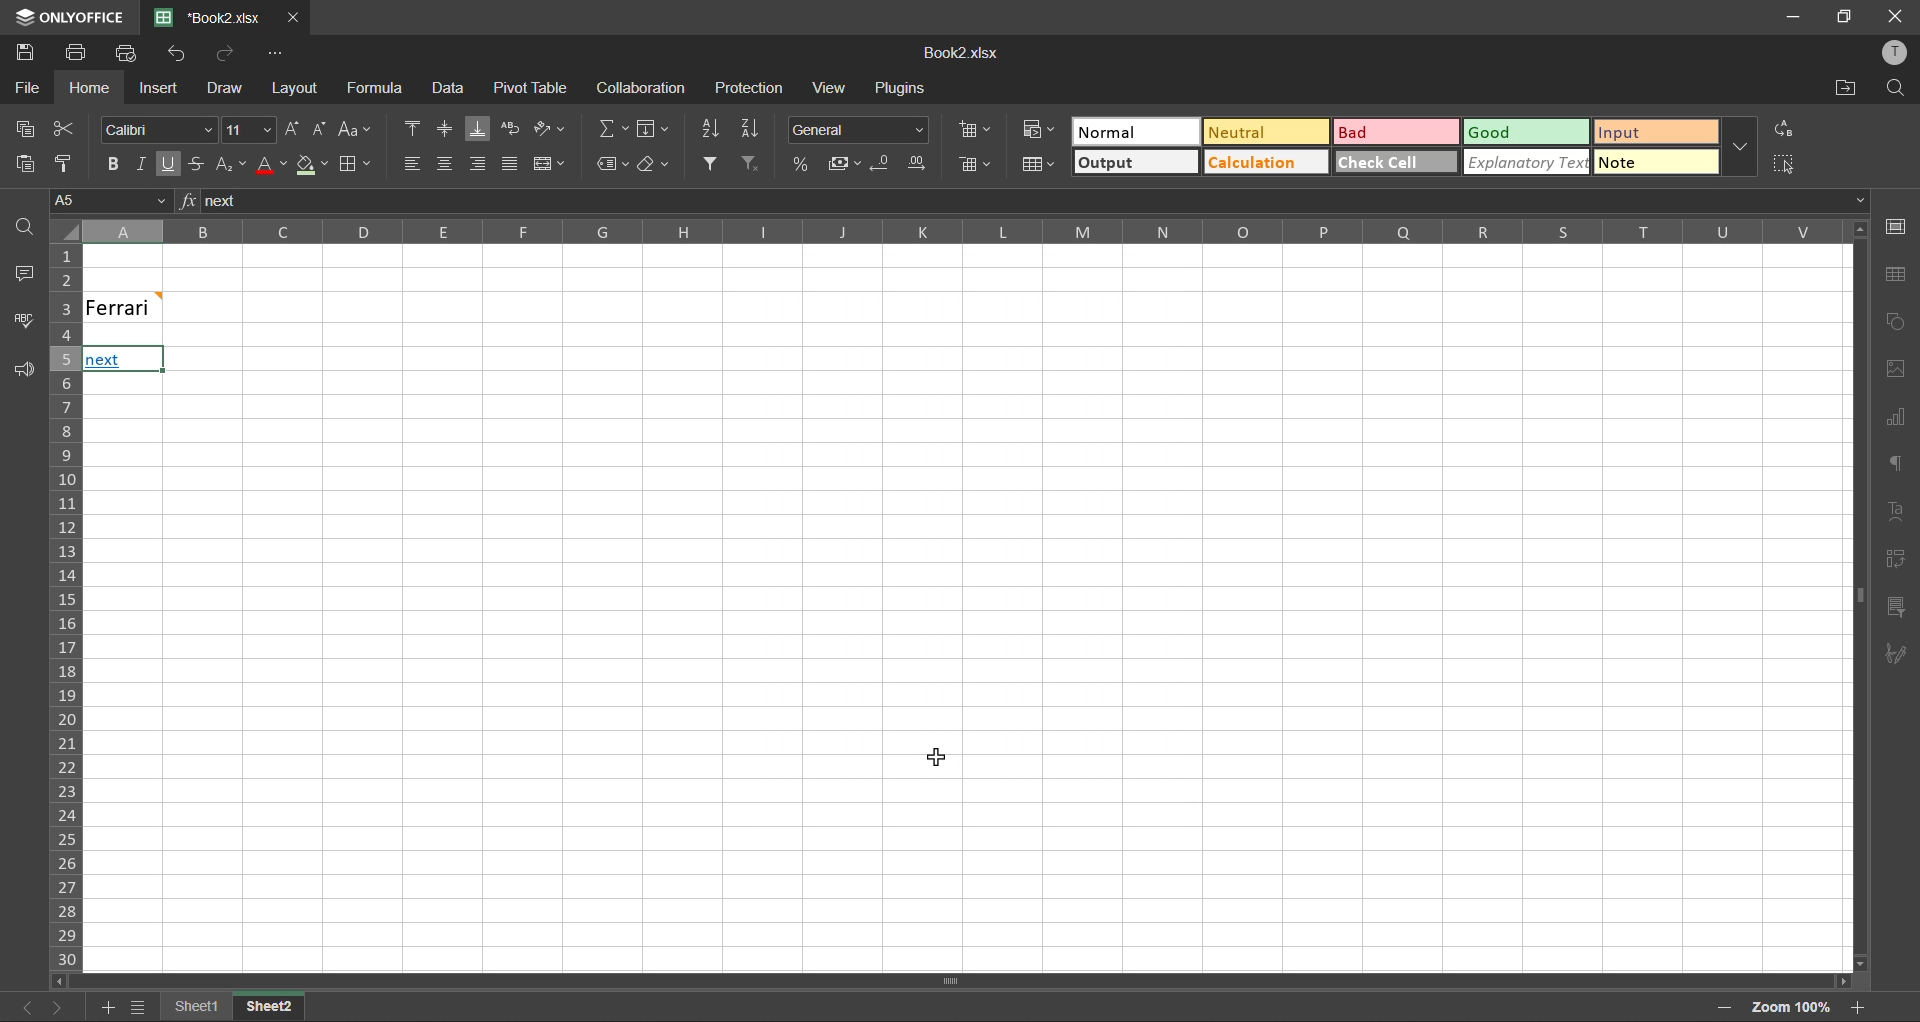 The image size is (1920, 1022). I want to click on align  right, so click(479, 169).